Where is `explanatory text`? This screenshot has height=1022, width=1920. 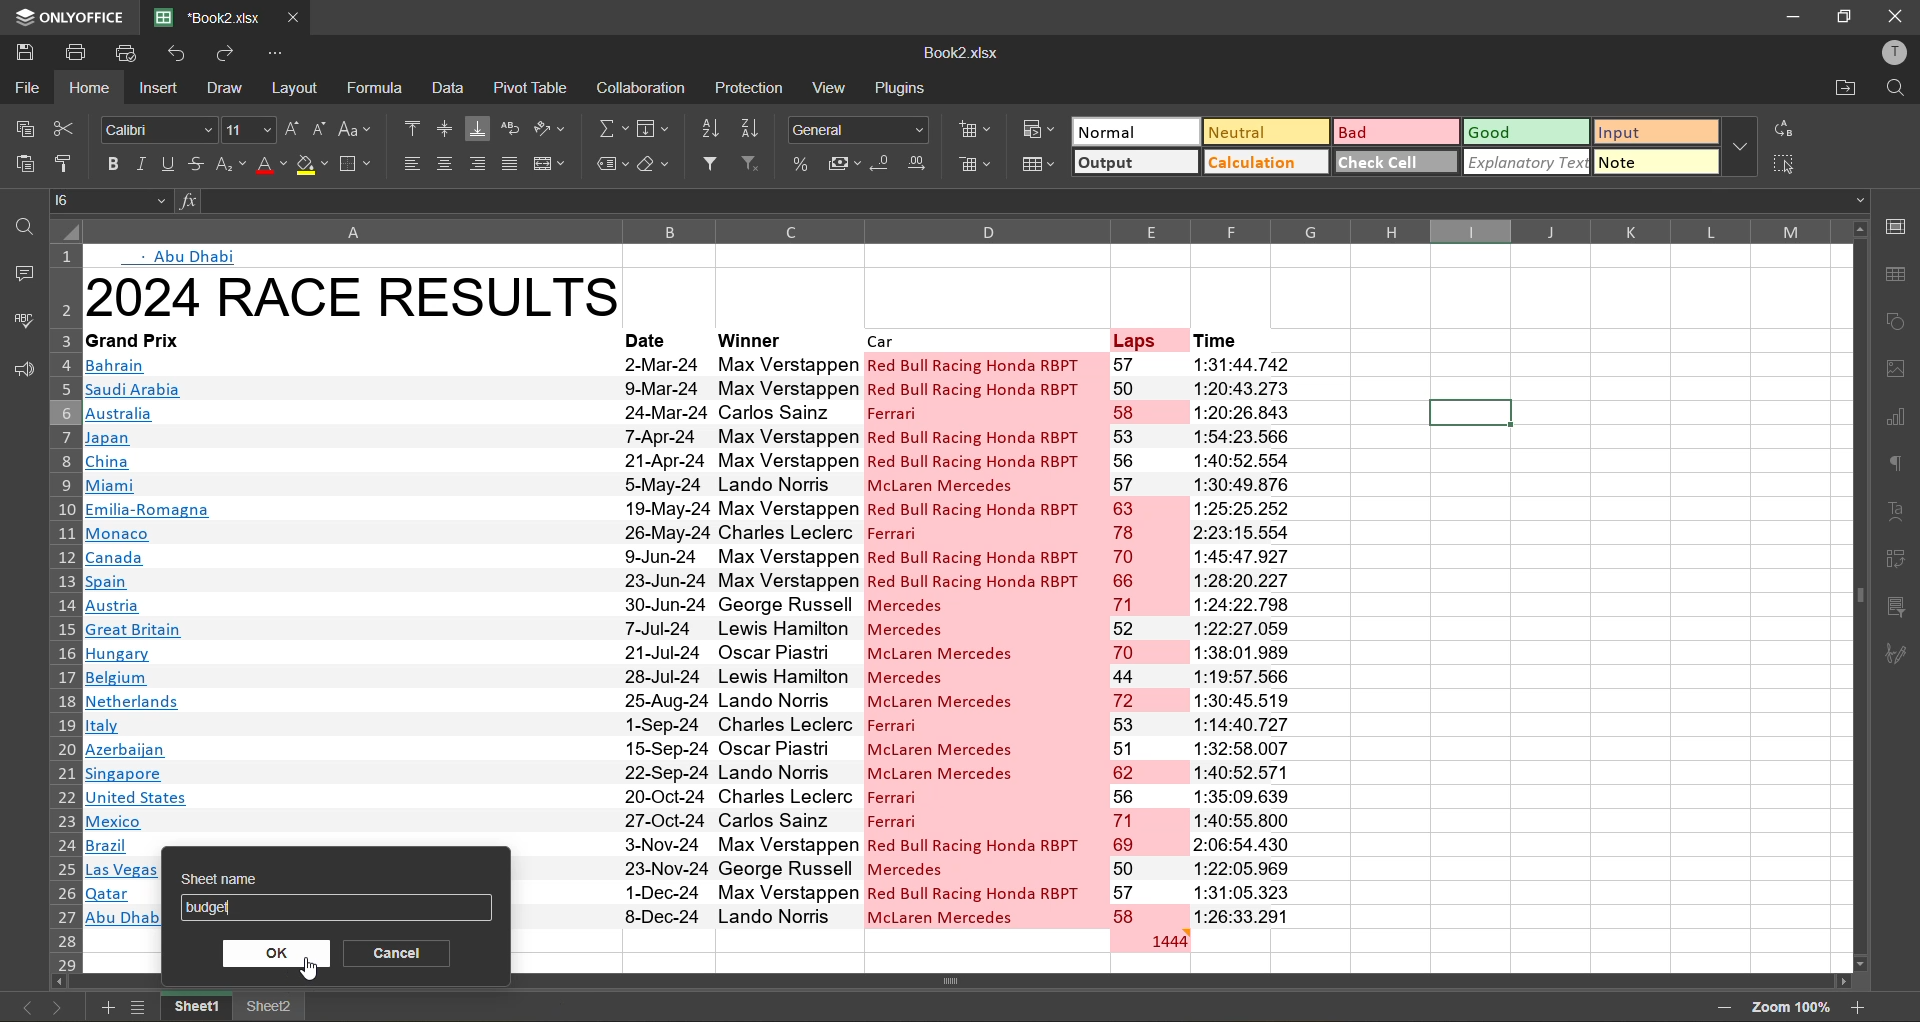 explanatory text is located at coordinates (1523, 162).